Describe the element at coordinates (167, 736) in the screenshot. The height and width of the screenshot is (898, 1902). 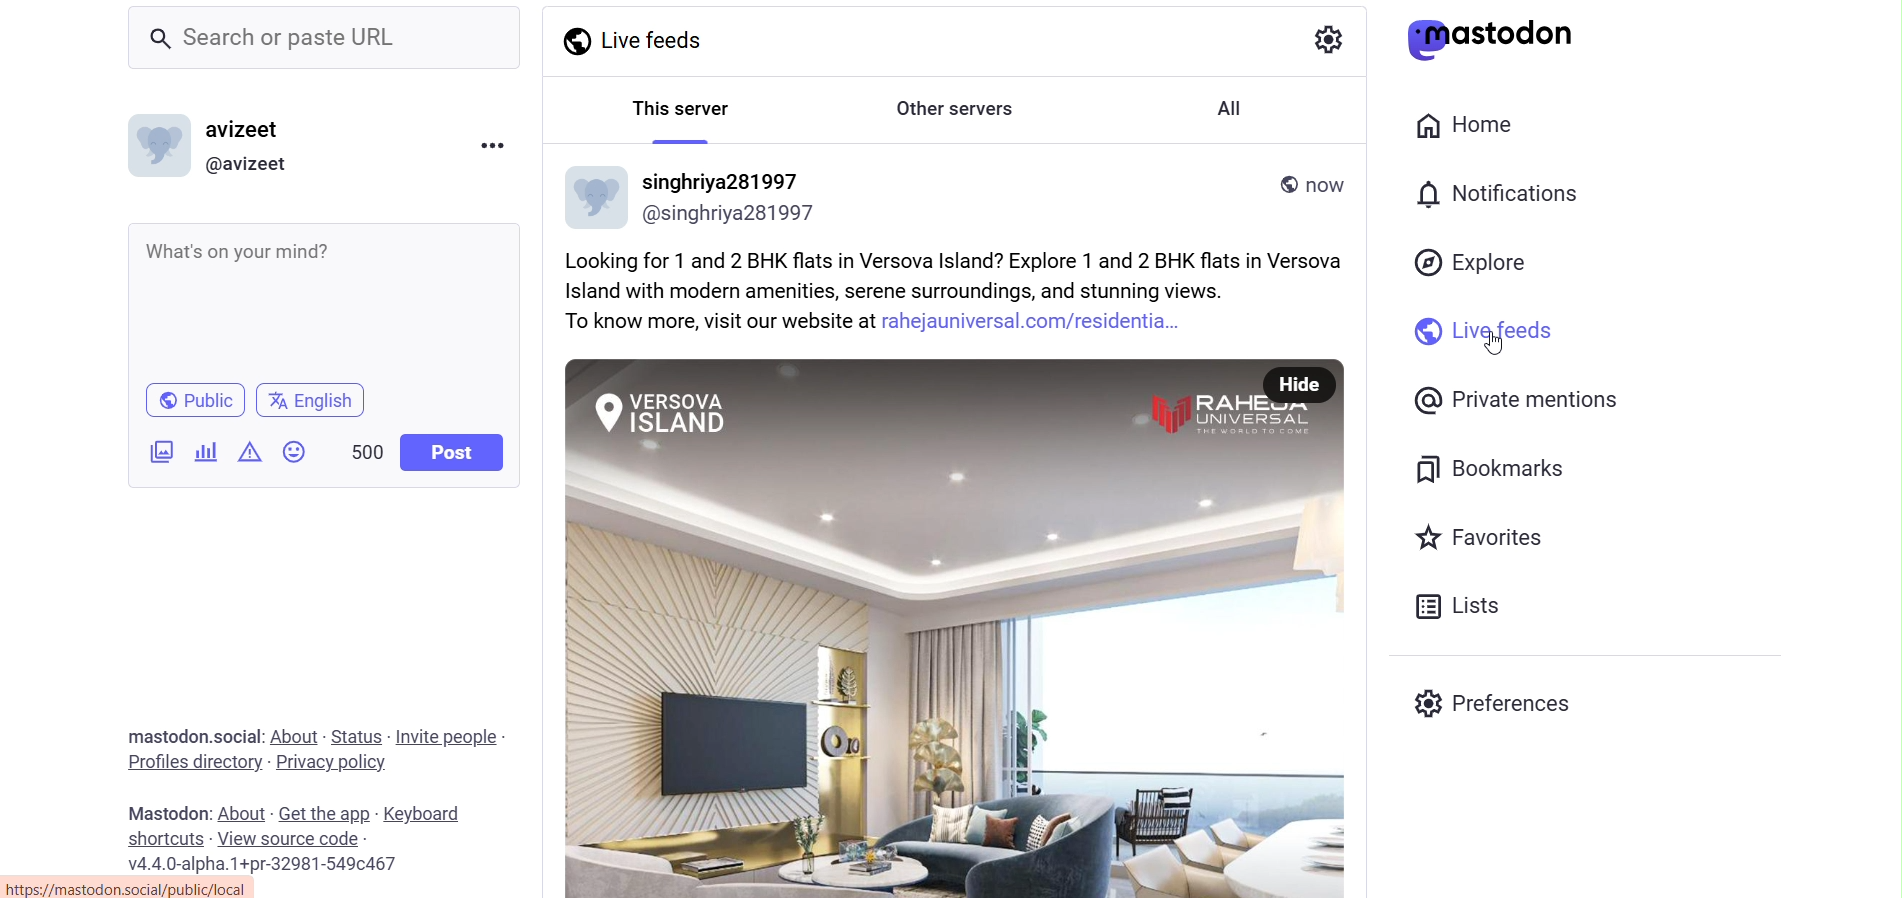
I see `mastodon` at that location.